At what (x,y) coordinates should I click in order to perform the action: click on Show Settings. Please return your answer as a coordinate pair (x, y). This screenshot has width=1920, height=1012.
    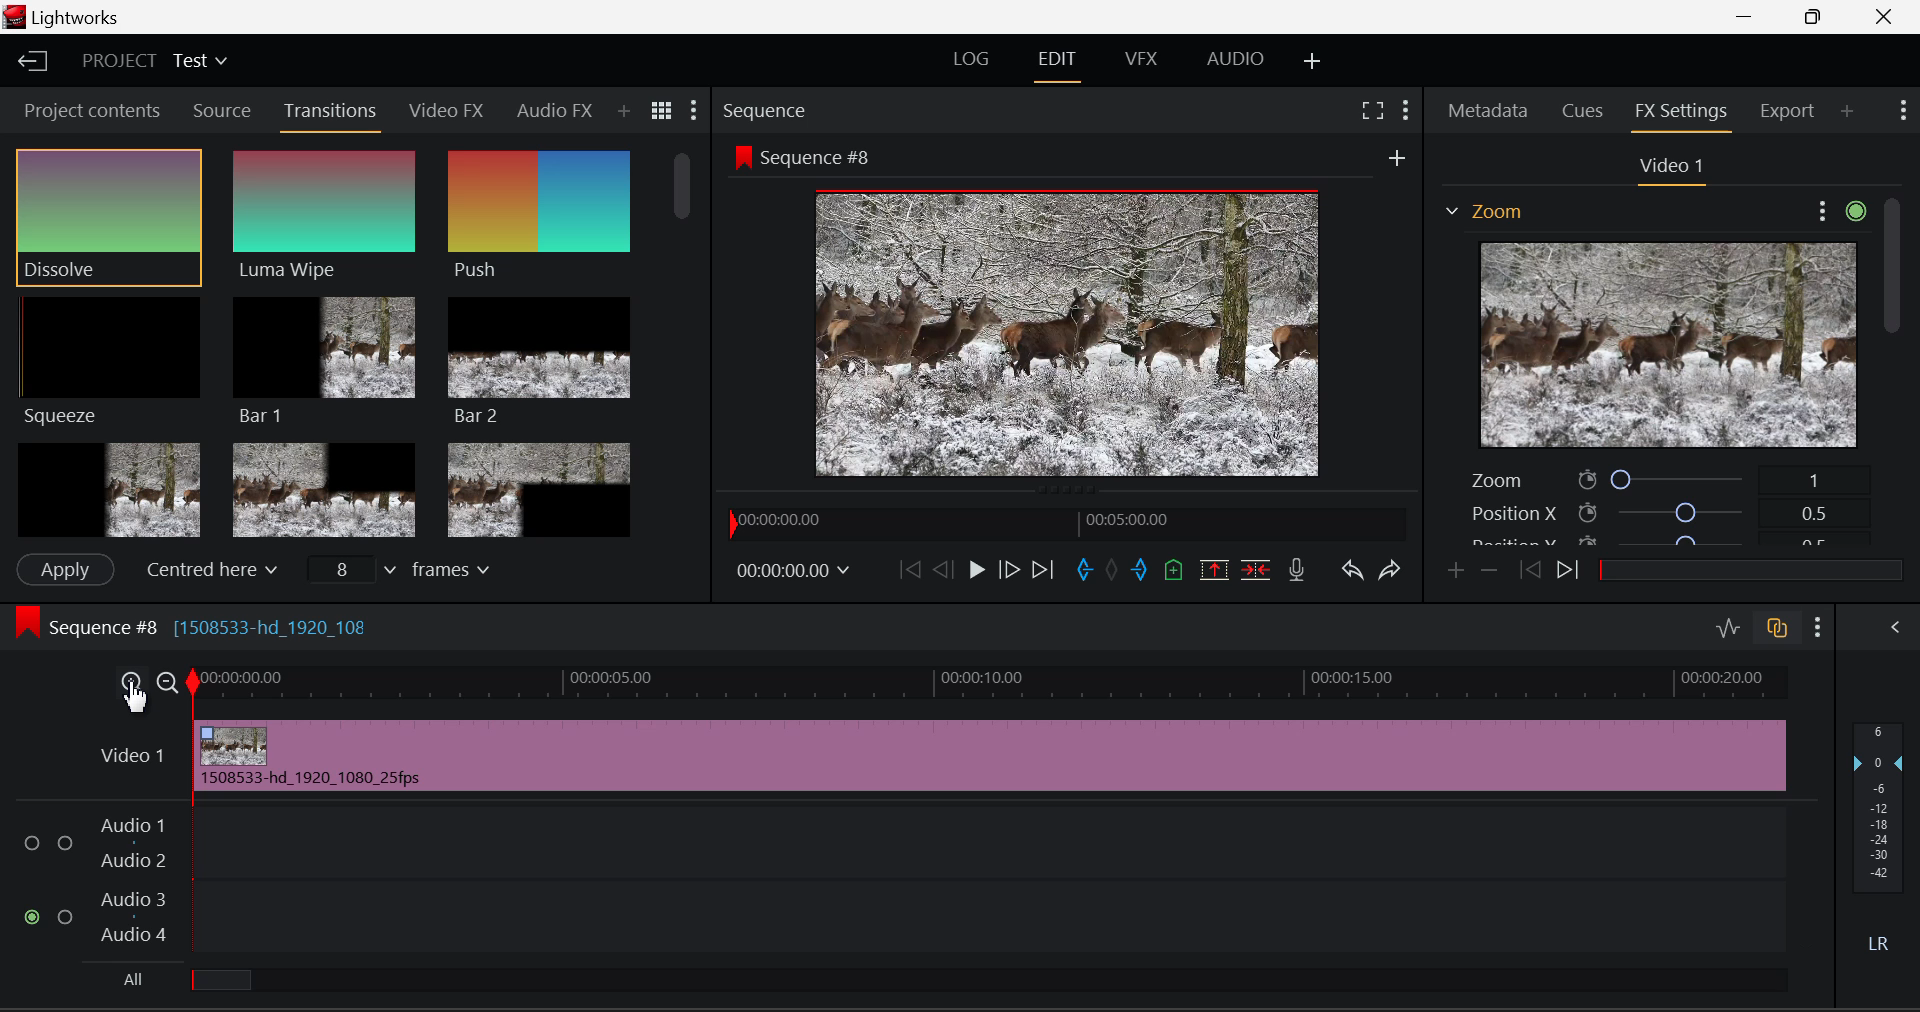
    Looking at the image, I should click on (1817, 626).